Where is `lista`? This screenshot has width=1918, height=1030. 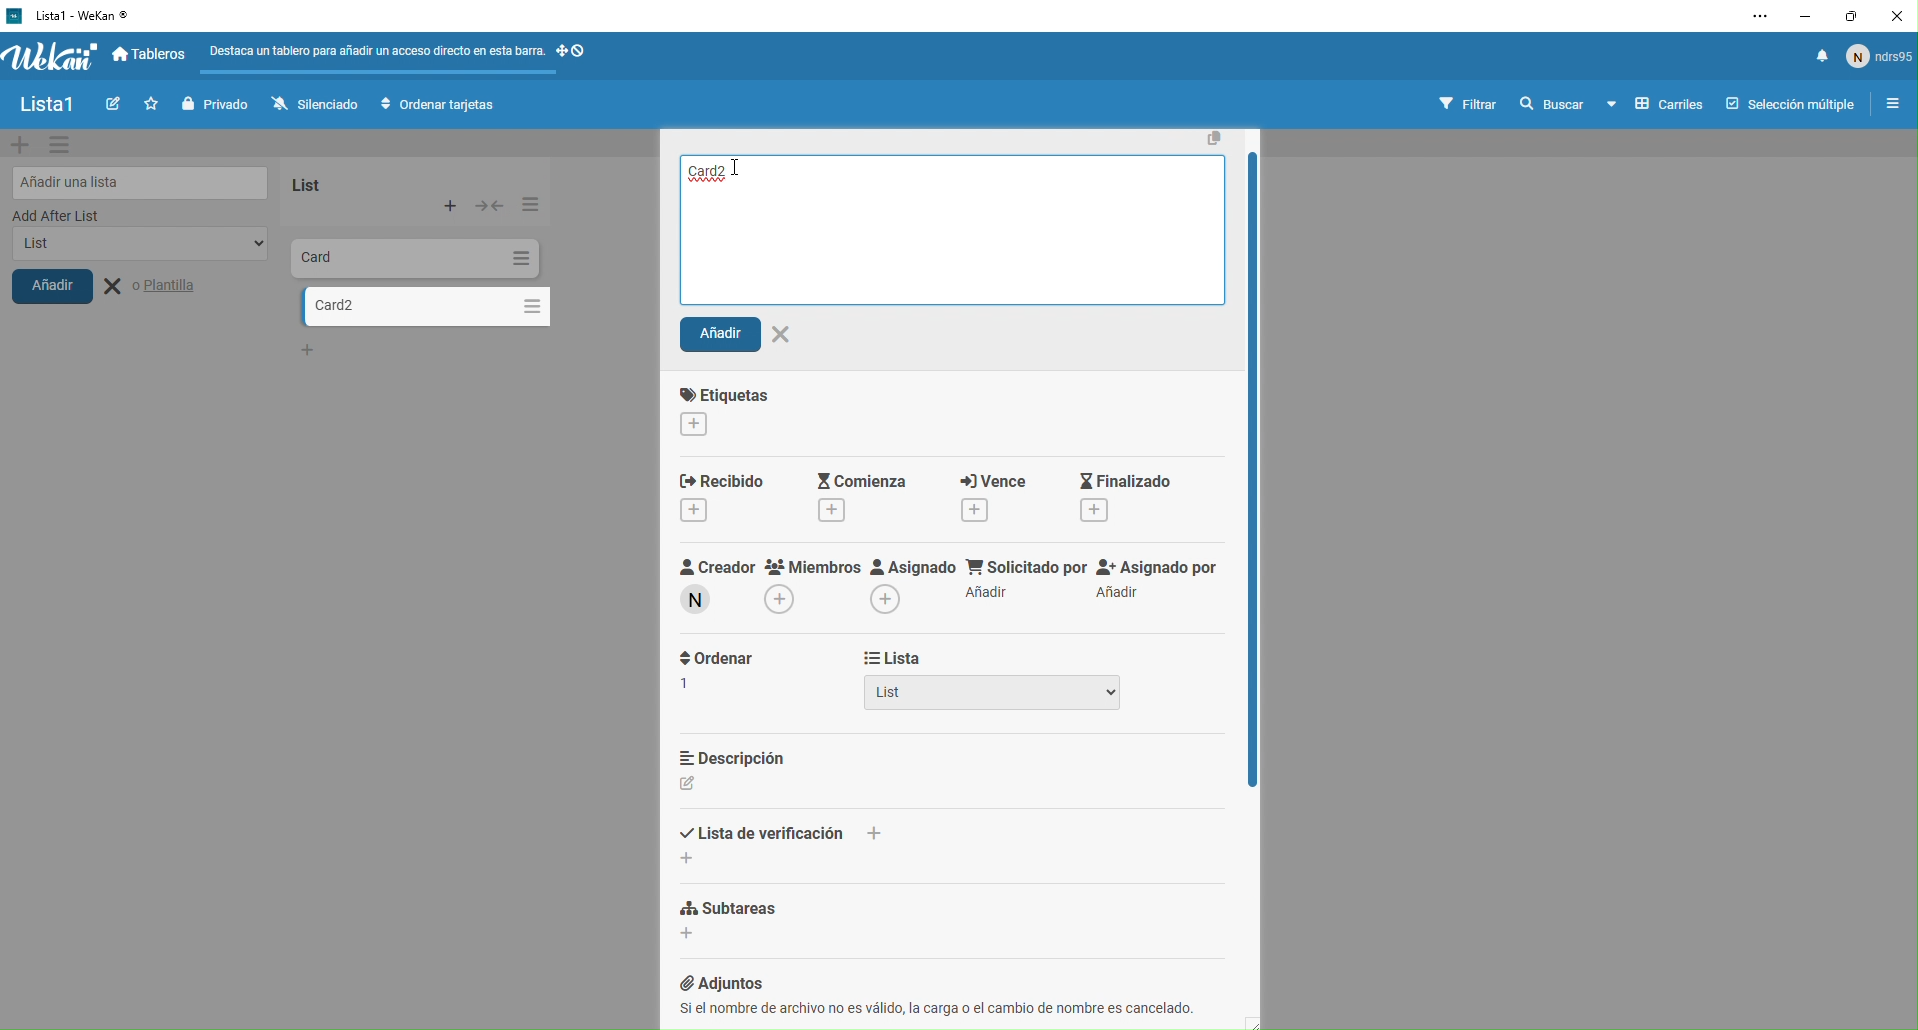 lista is located at coordinates (958, 657).